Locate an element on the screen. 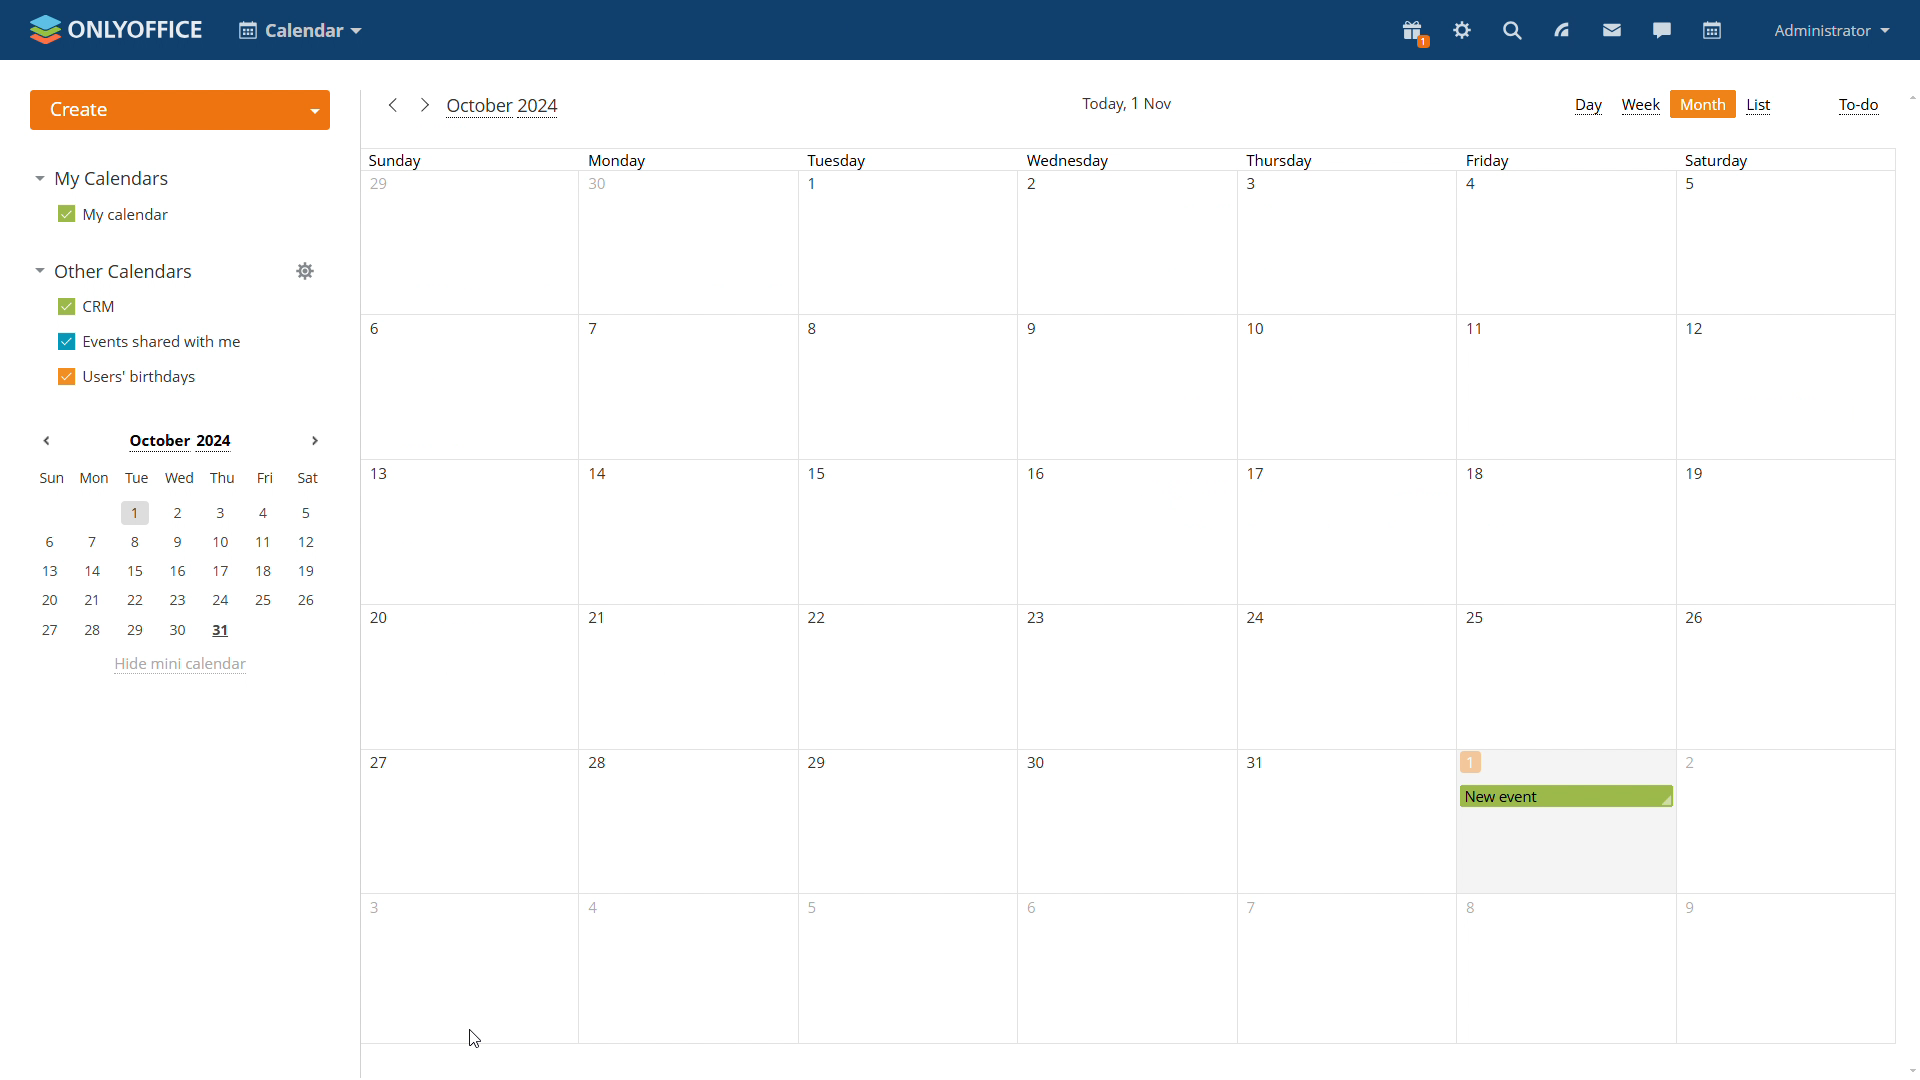  present is located at coordinates (1414, 32).